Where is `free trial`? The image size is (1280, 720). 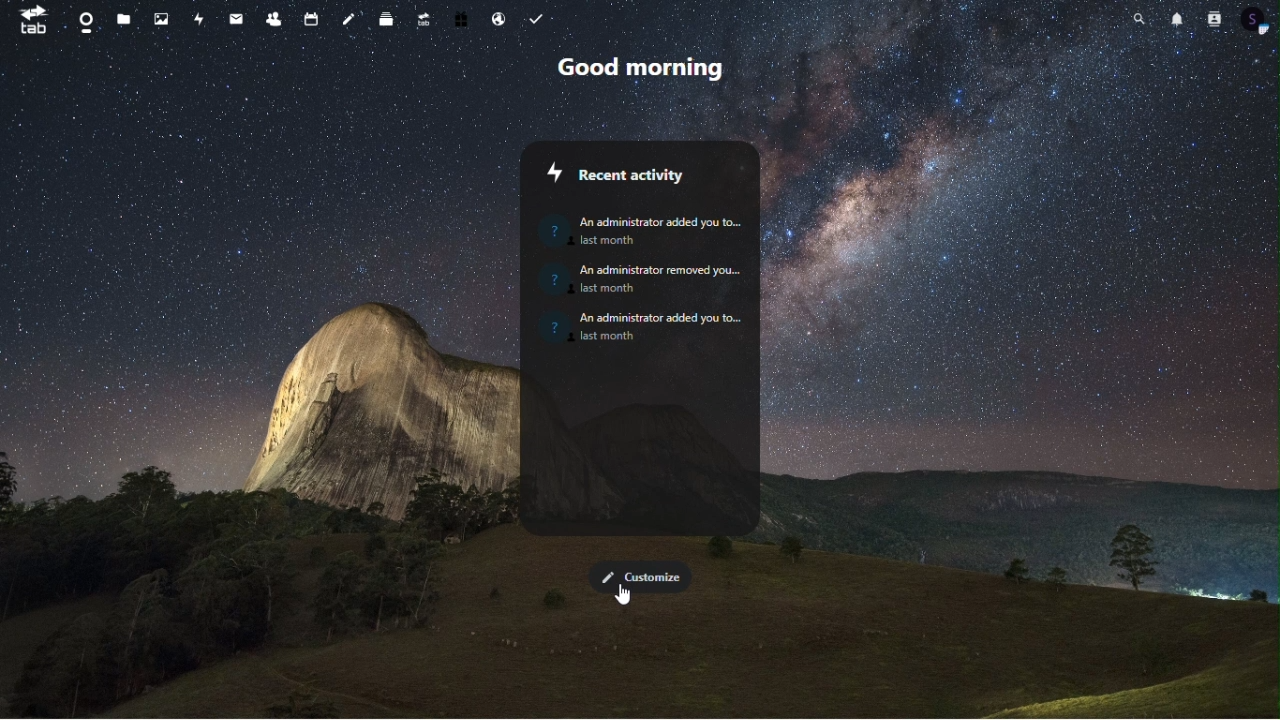 free trial is located at coordinates (463, 17).